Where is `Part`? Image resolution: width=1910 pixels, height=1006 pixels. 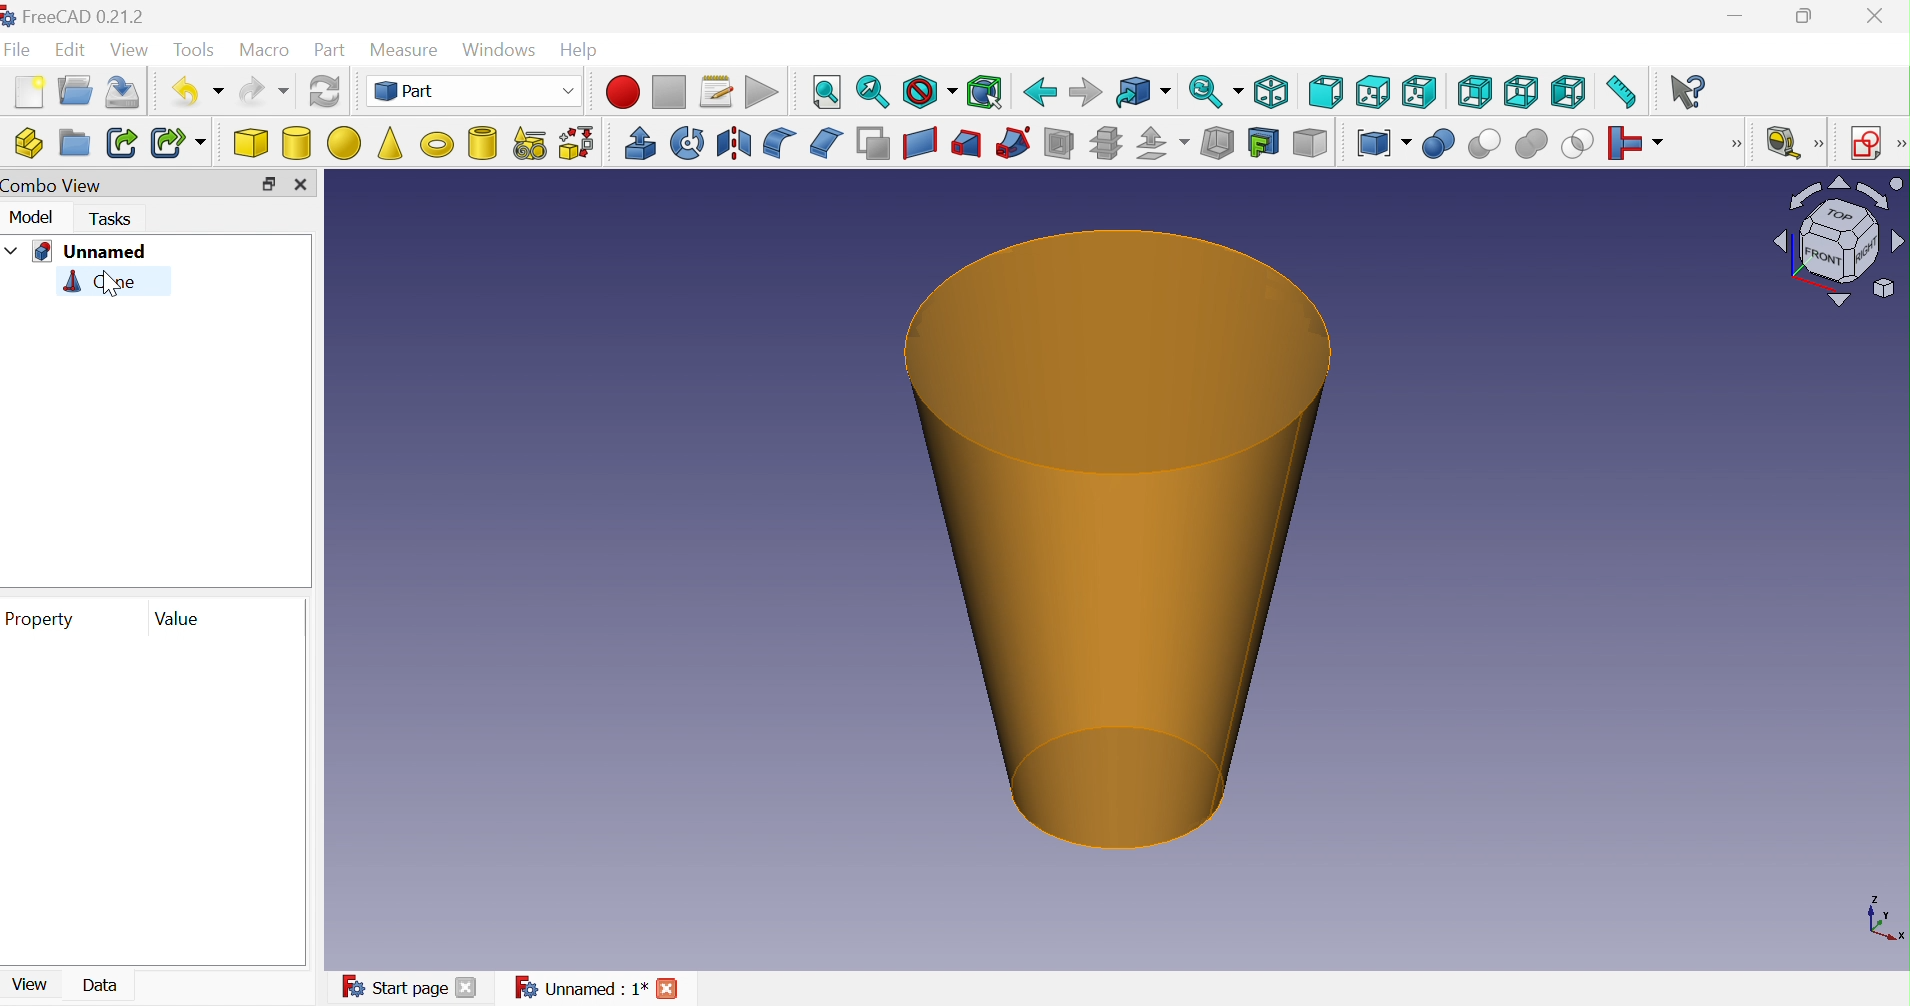
Part is located at coordinates (475, 91).